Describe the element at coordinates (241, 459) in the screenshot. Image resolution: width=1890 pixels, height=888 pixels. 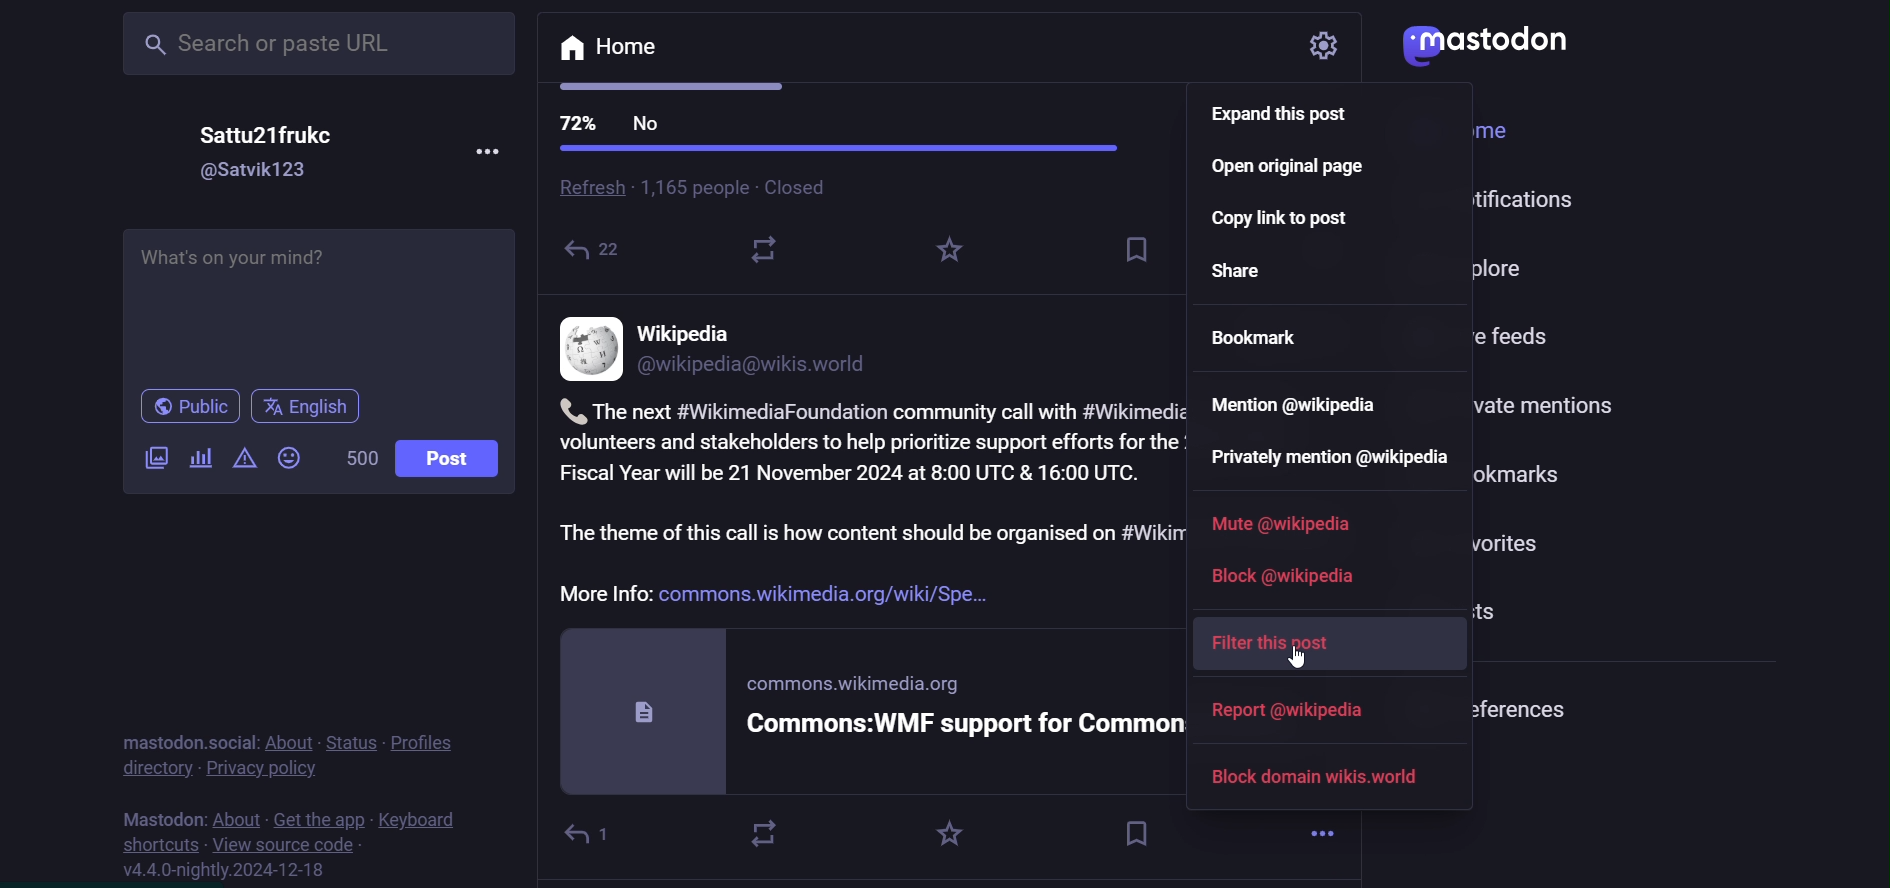
I see `content warning` at that location.